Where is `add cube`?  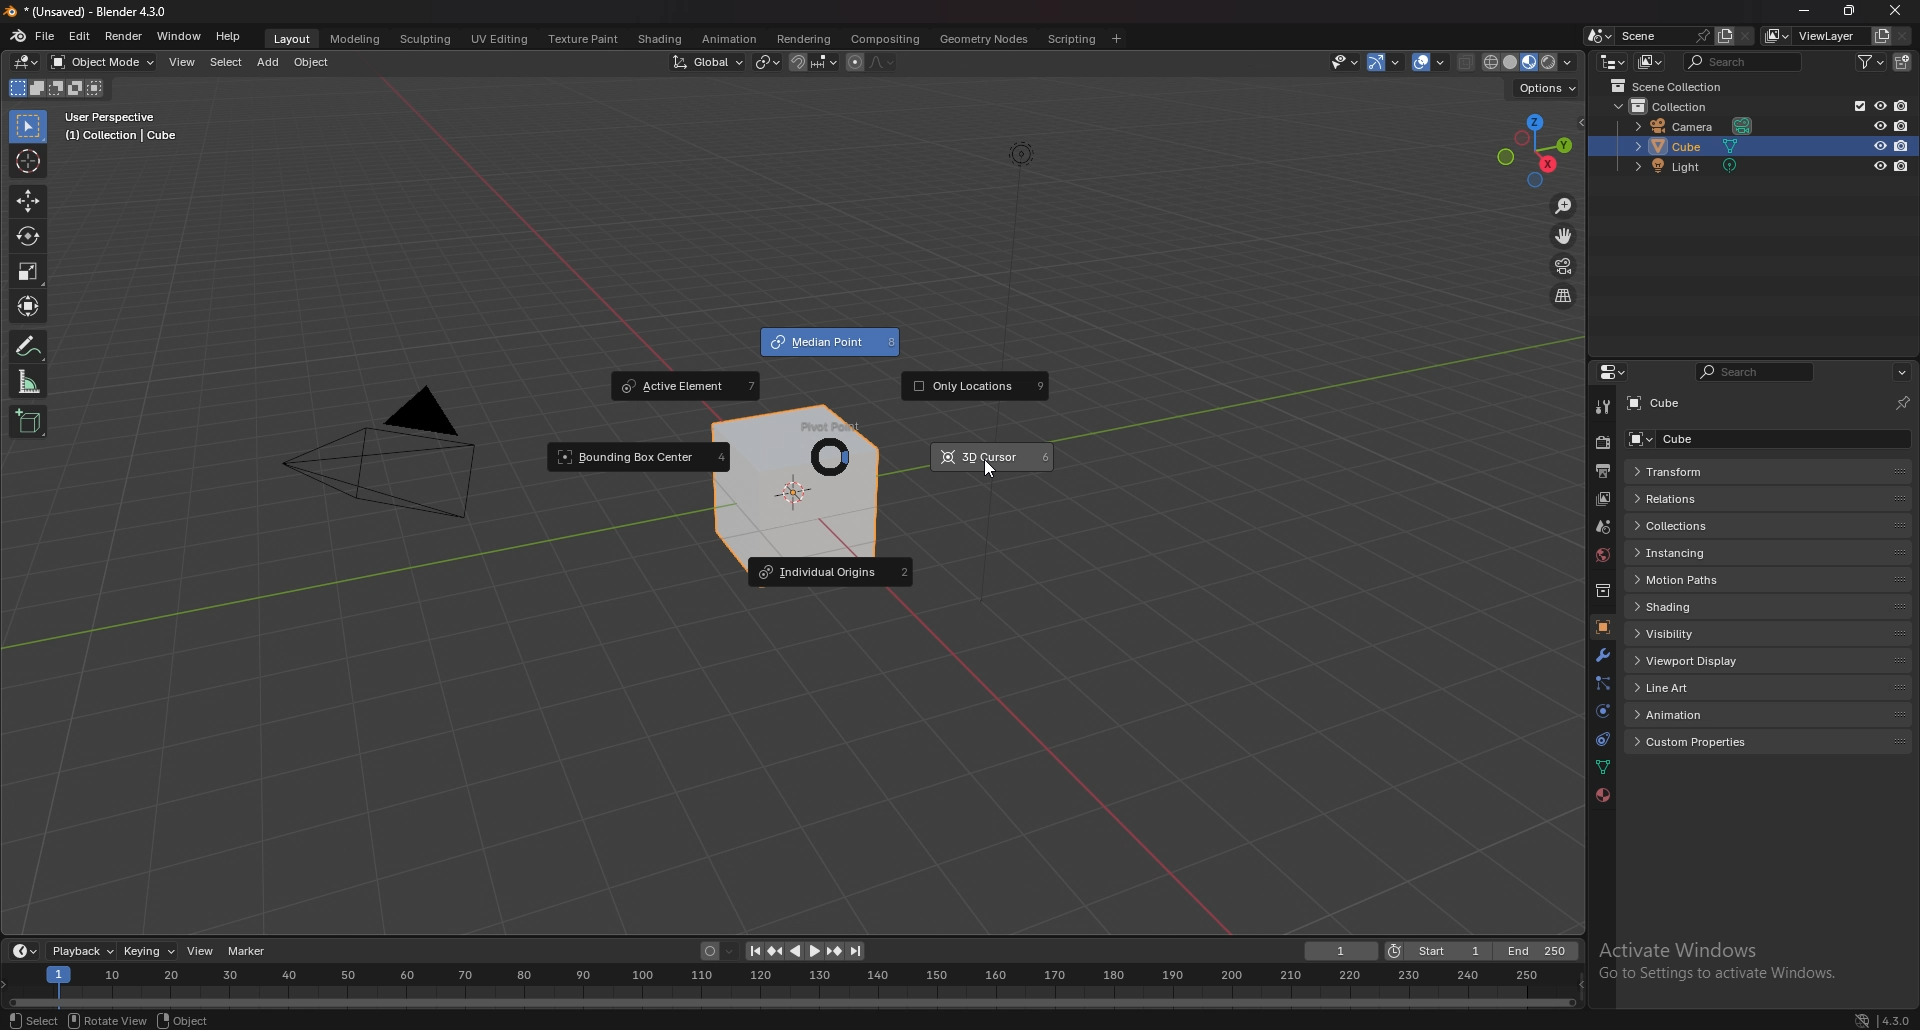
add cube is located at coordinates (28, 421).